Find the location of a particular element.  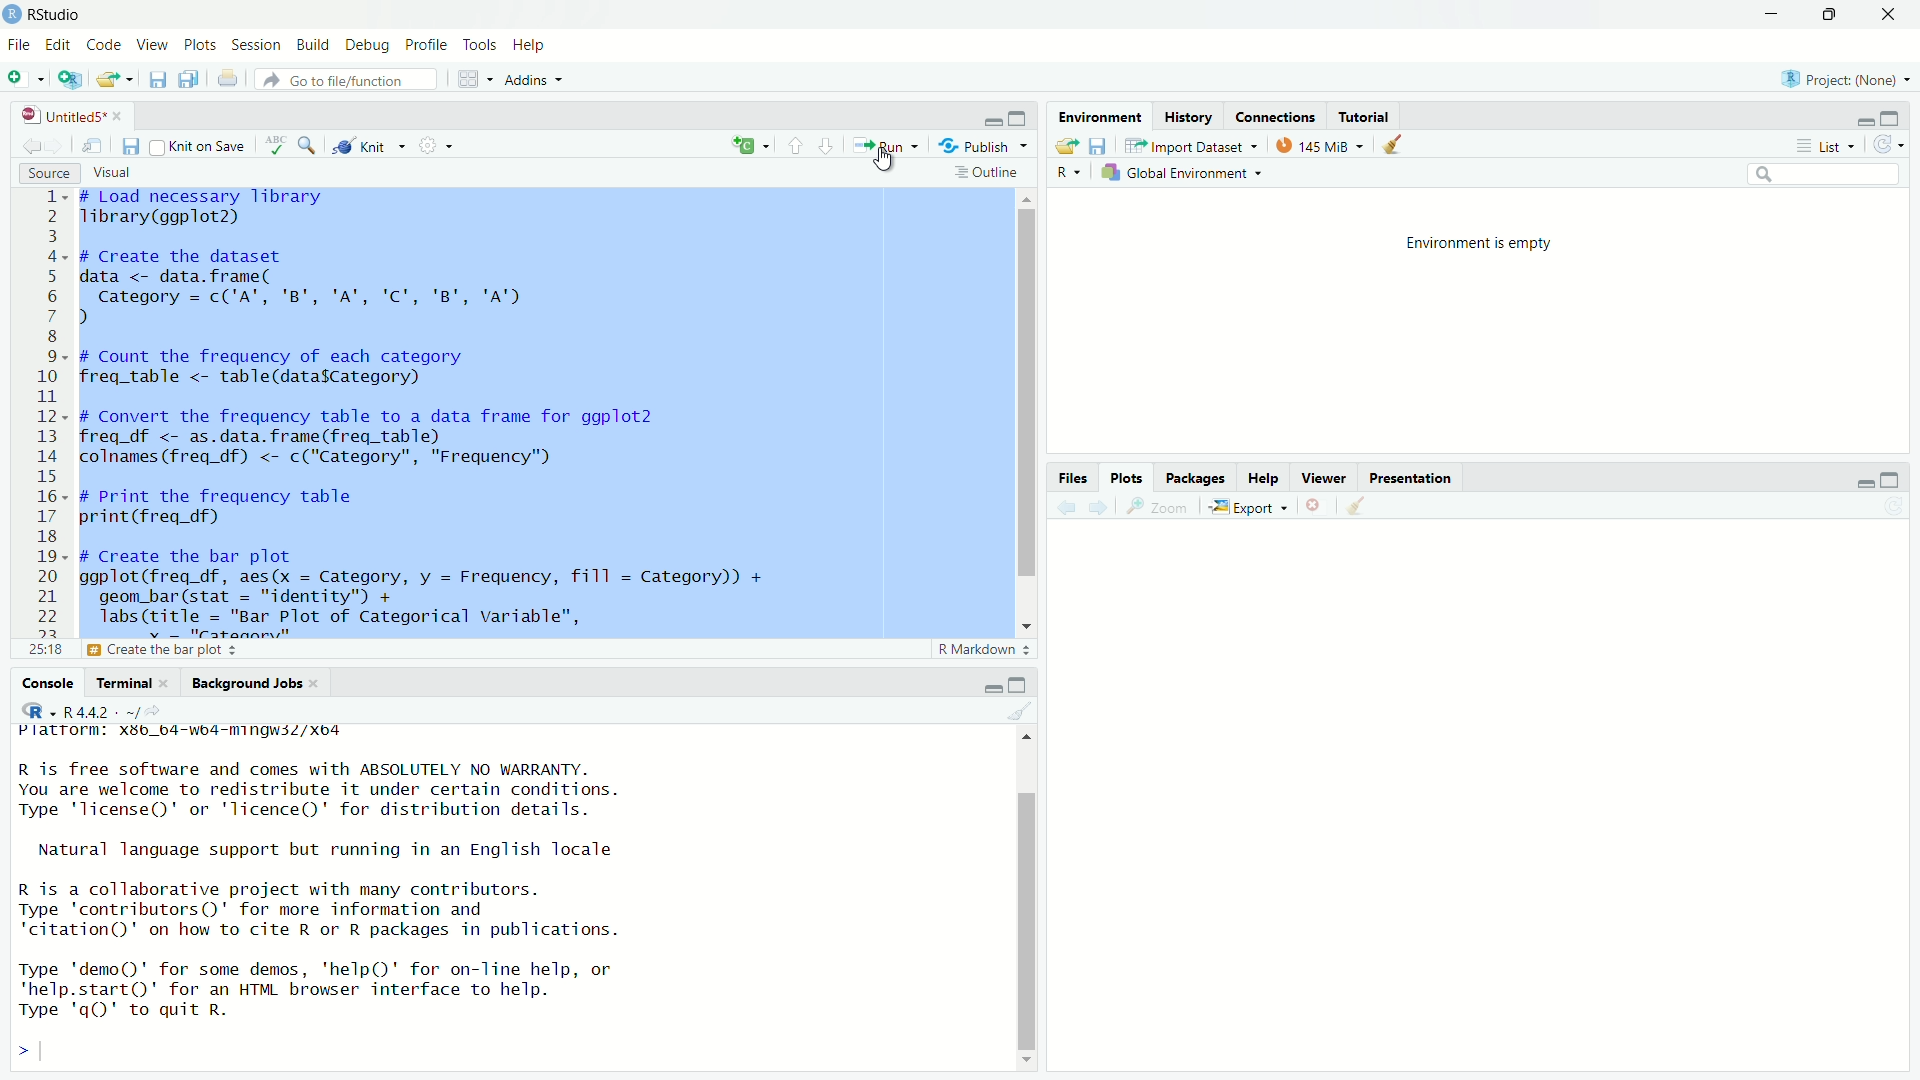

environment is empty is located at coordinates (1479, 243).